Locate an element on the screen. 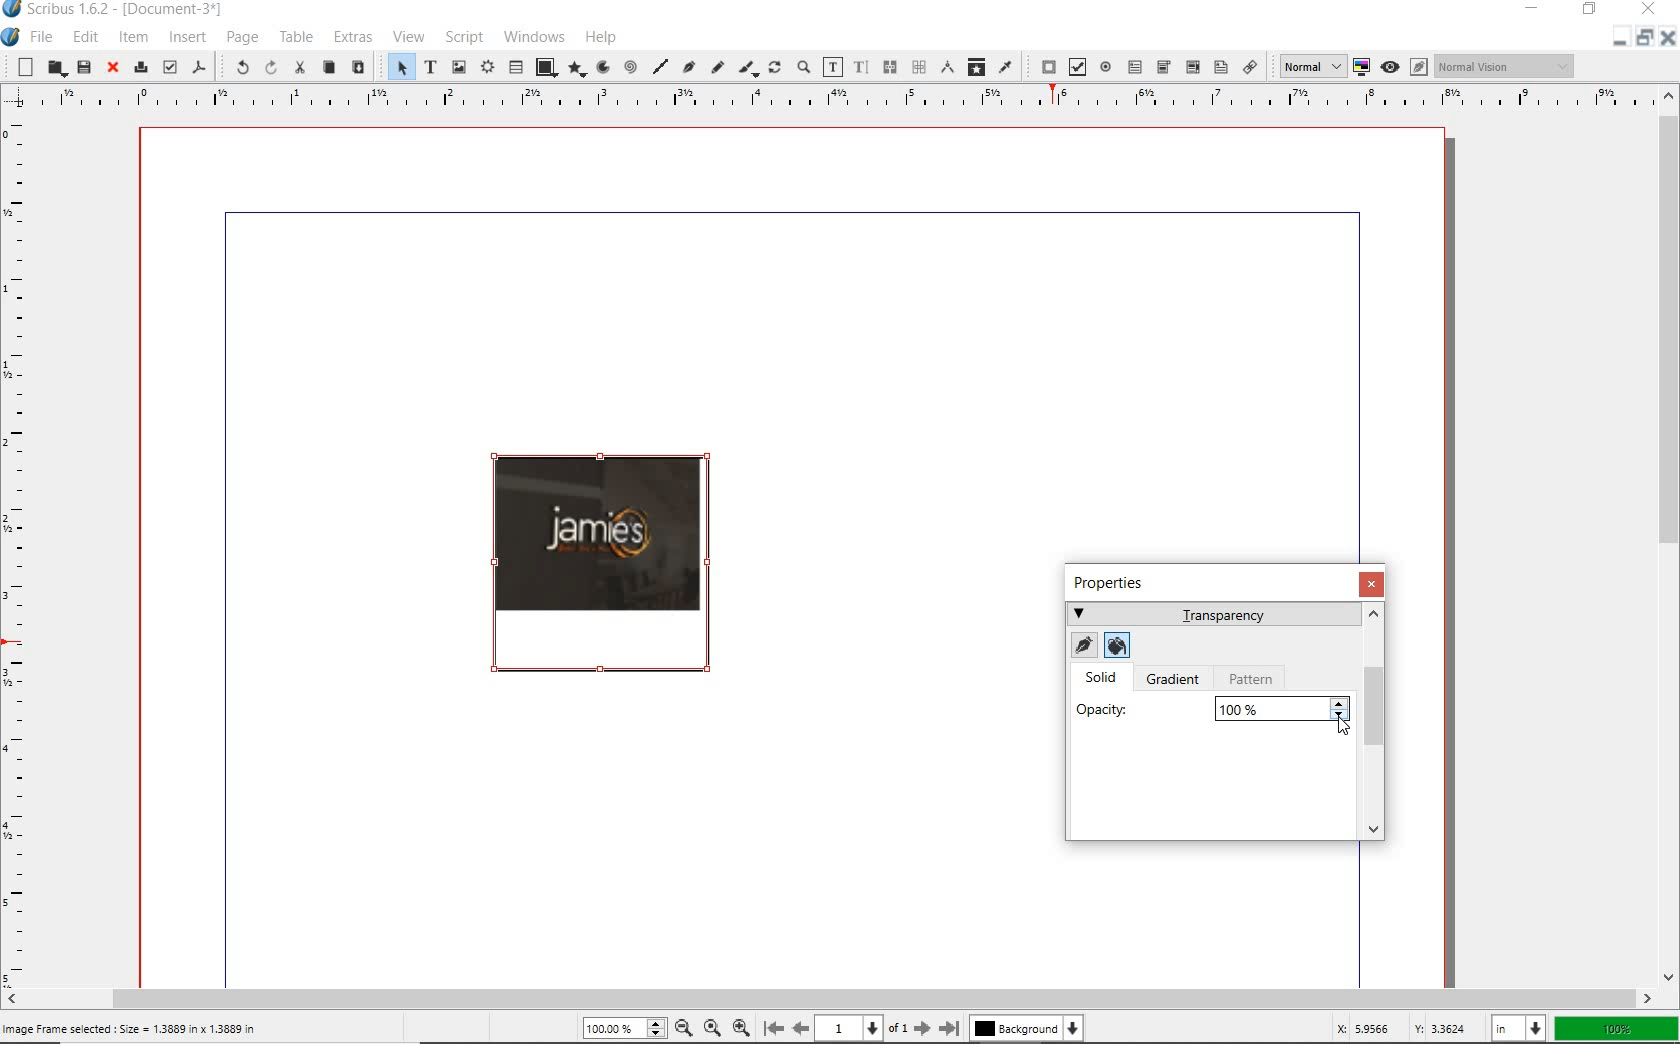 The image size is (1680, 1044). calligraphic line is located at coordinates (747, 68).